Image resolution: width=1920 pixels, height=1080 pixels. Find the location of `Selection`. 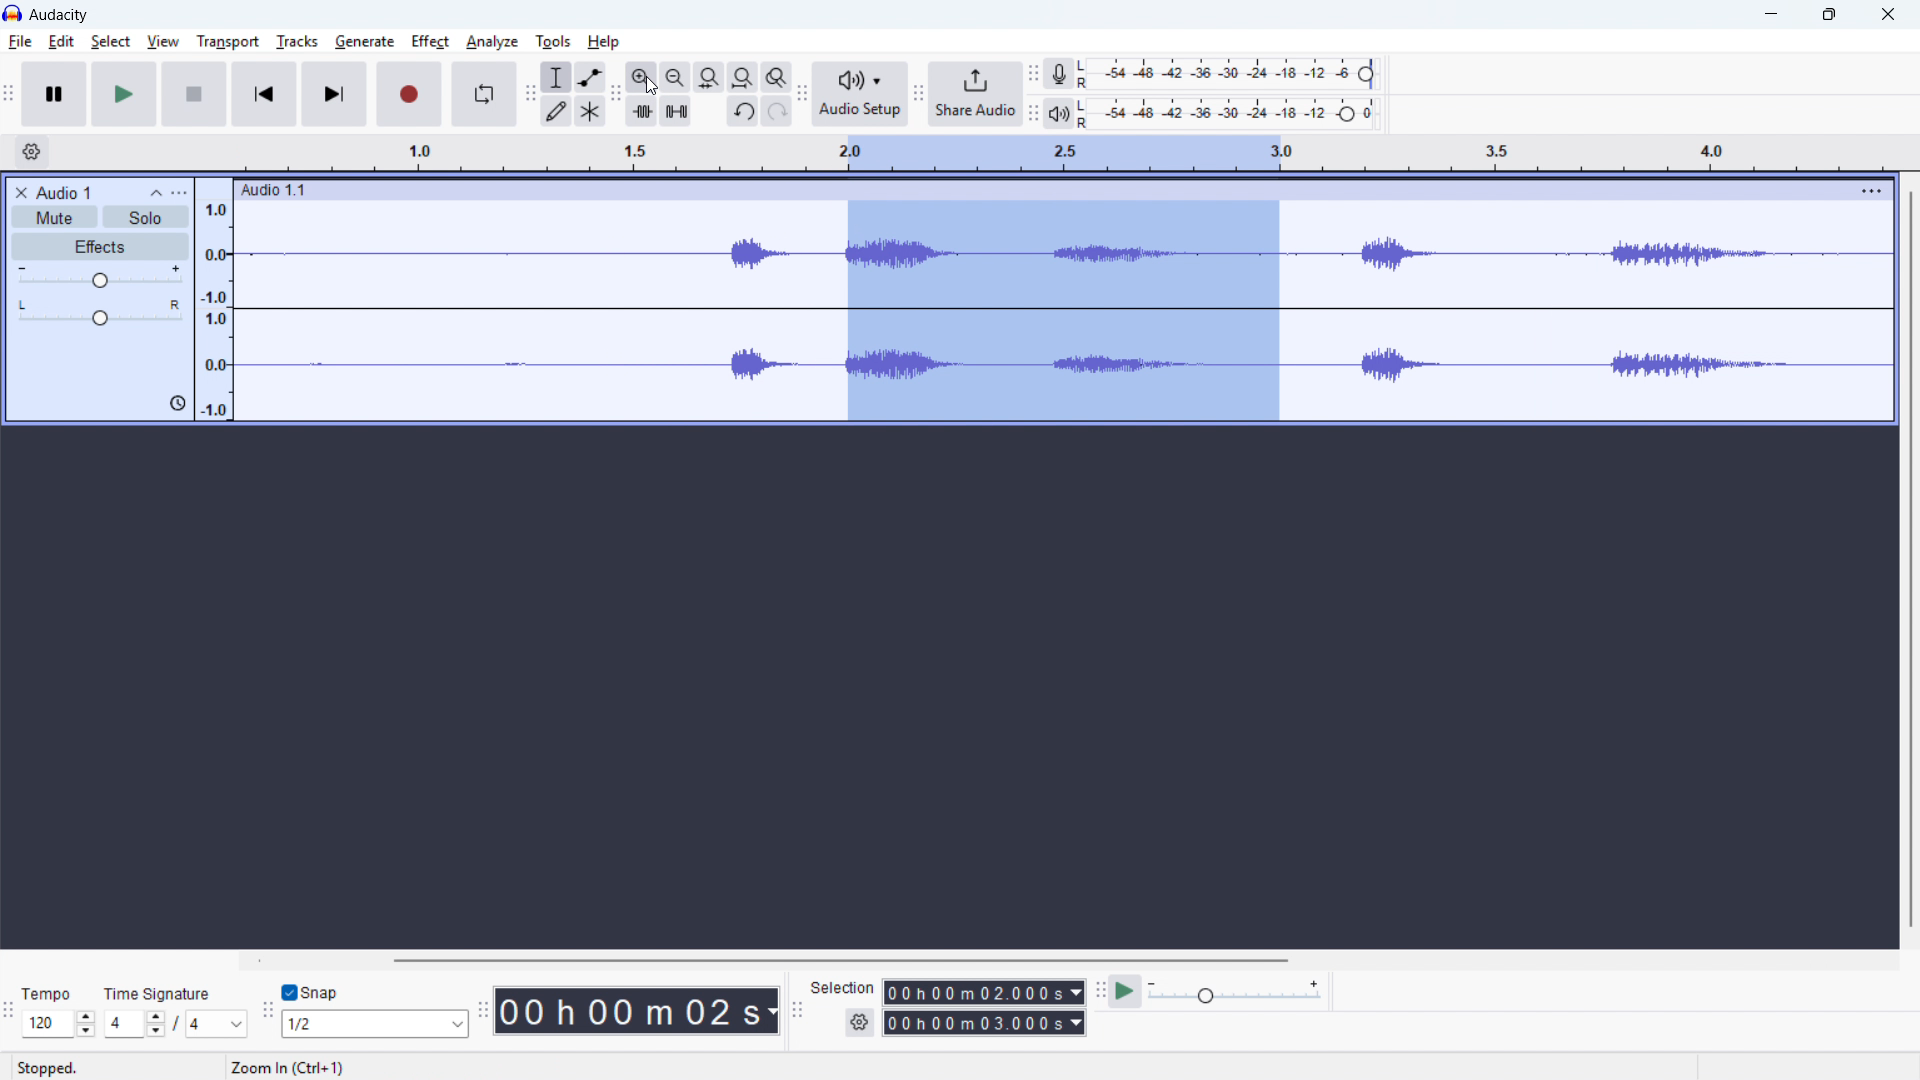

Selection is located at coordinates (844, 987).